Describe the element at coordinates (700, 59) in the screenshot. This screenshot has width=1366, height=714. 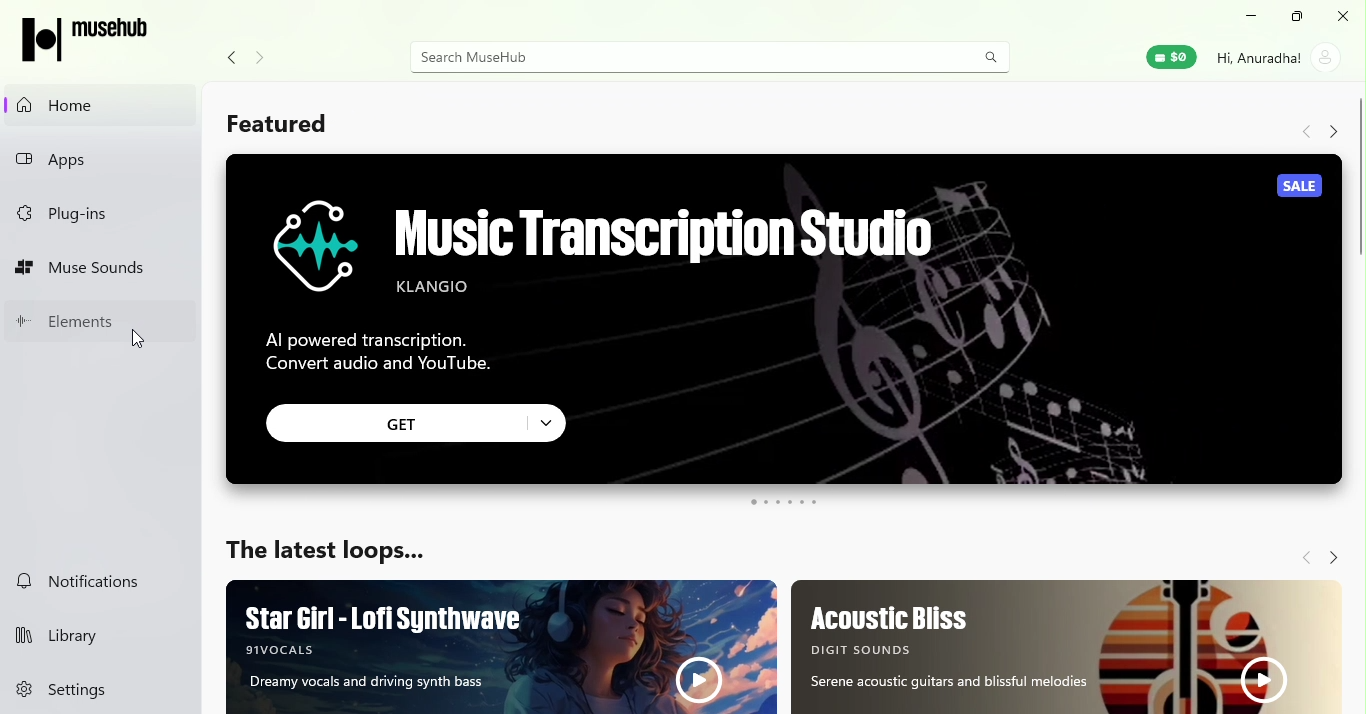
I see `Search bar` at that location.